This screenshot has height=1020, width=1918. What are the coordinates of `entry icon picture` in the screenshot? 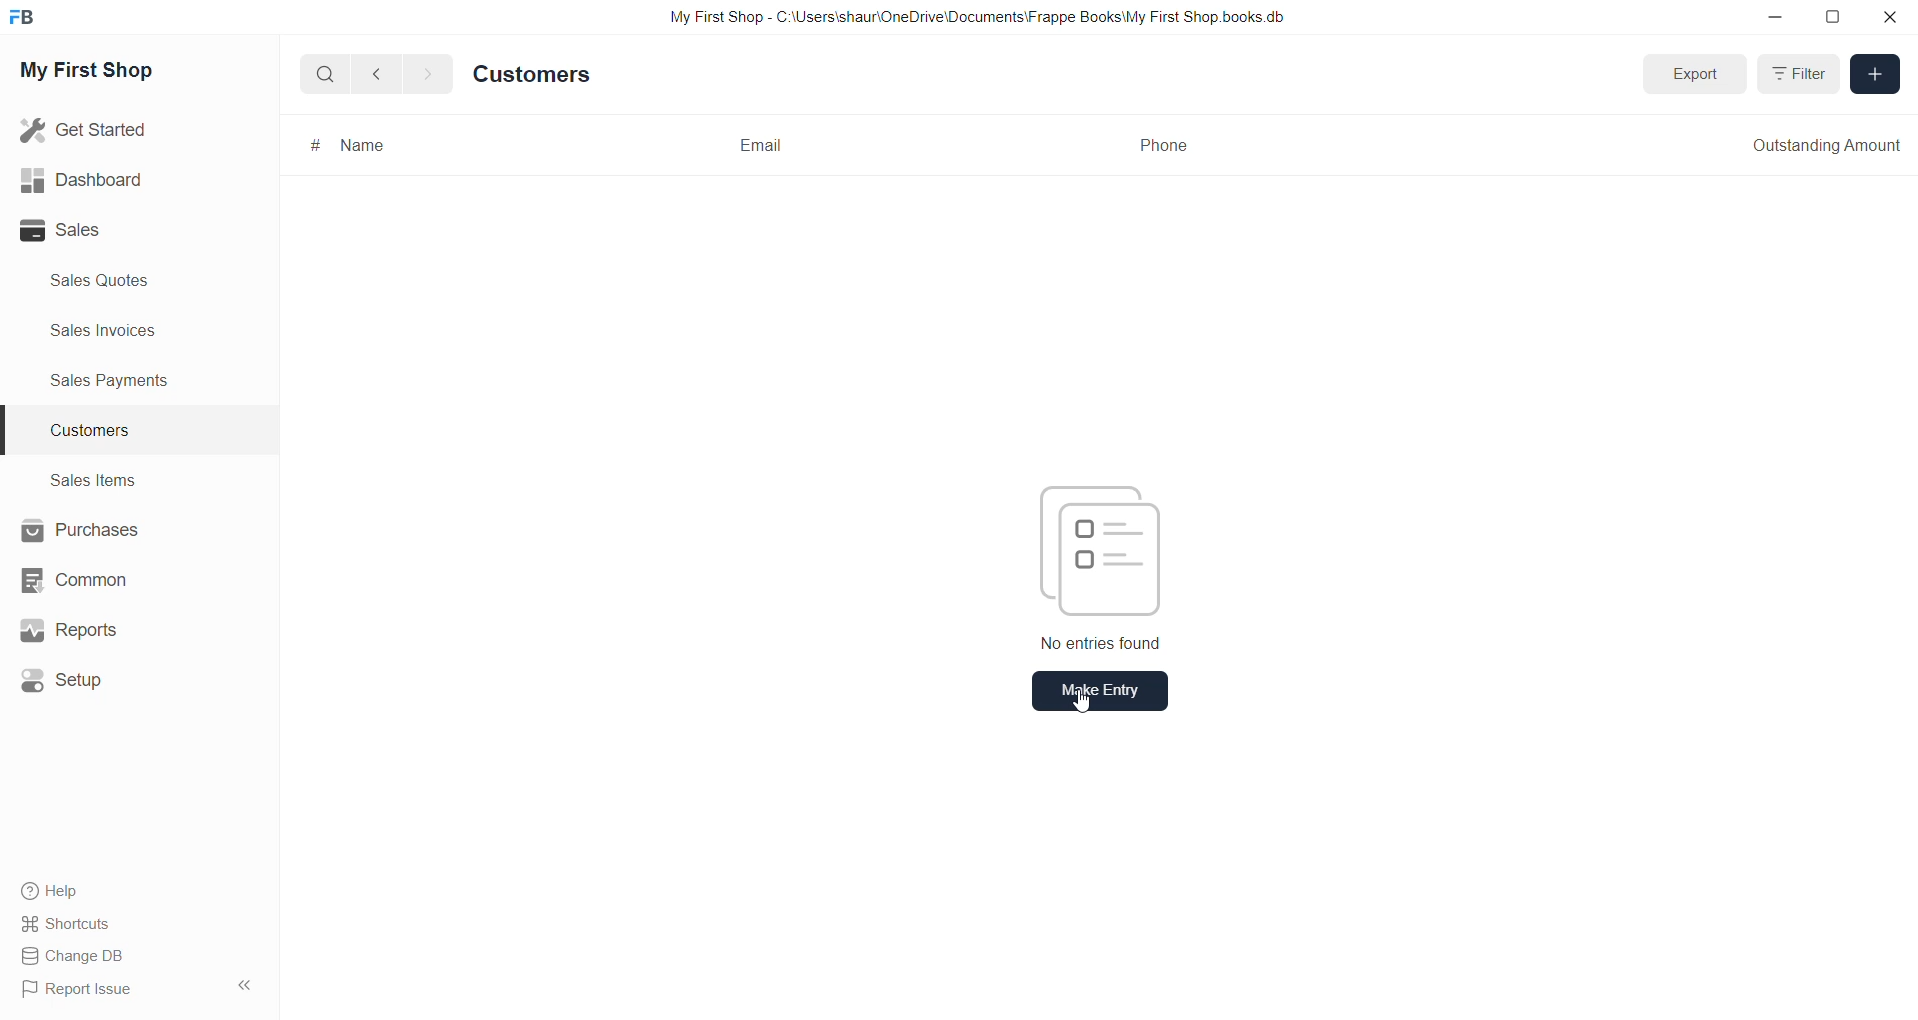 It's located at (1094, 548).